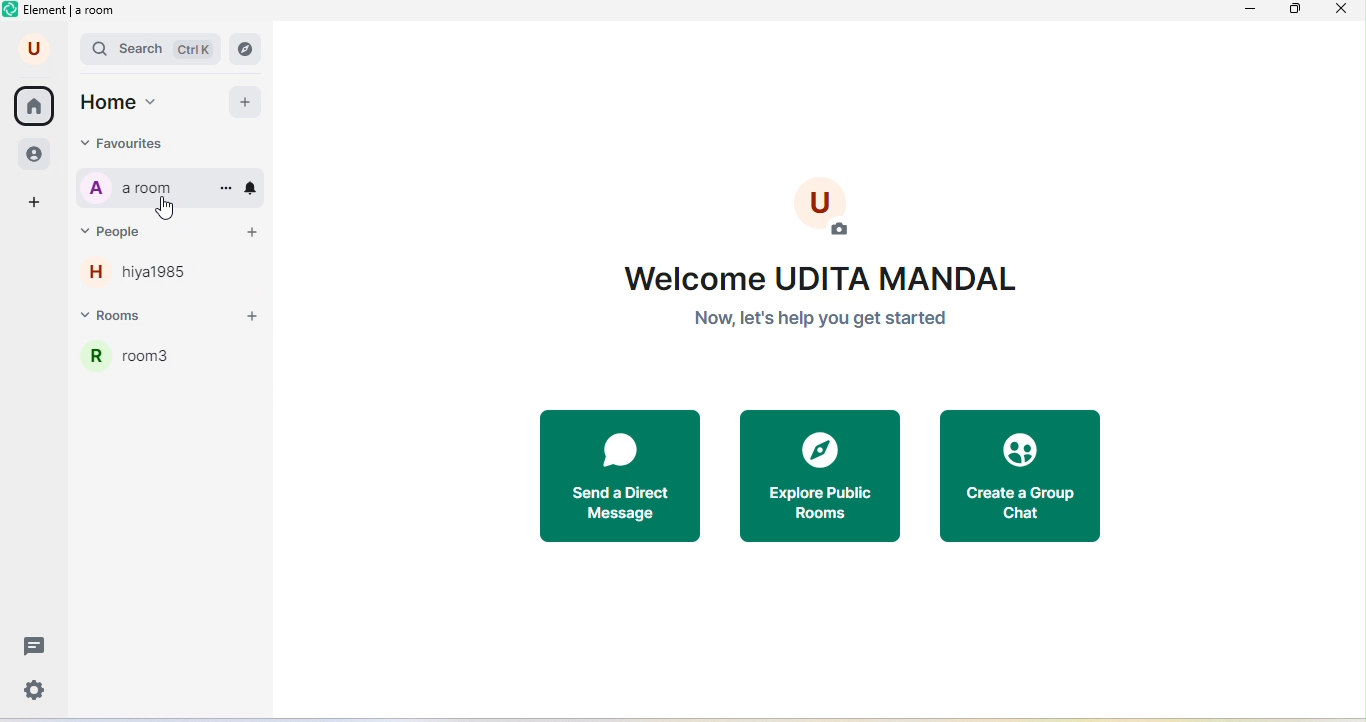 The width and height of the screenshot is (1366, 722). I want to click on create a group chat, so click(1020, 472).